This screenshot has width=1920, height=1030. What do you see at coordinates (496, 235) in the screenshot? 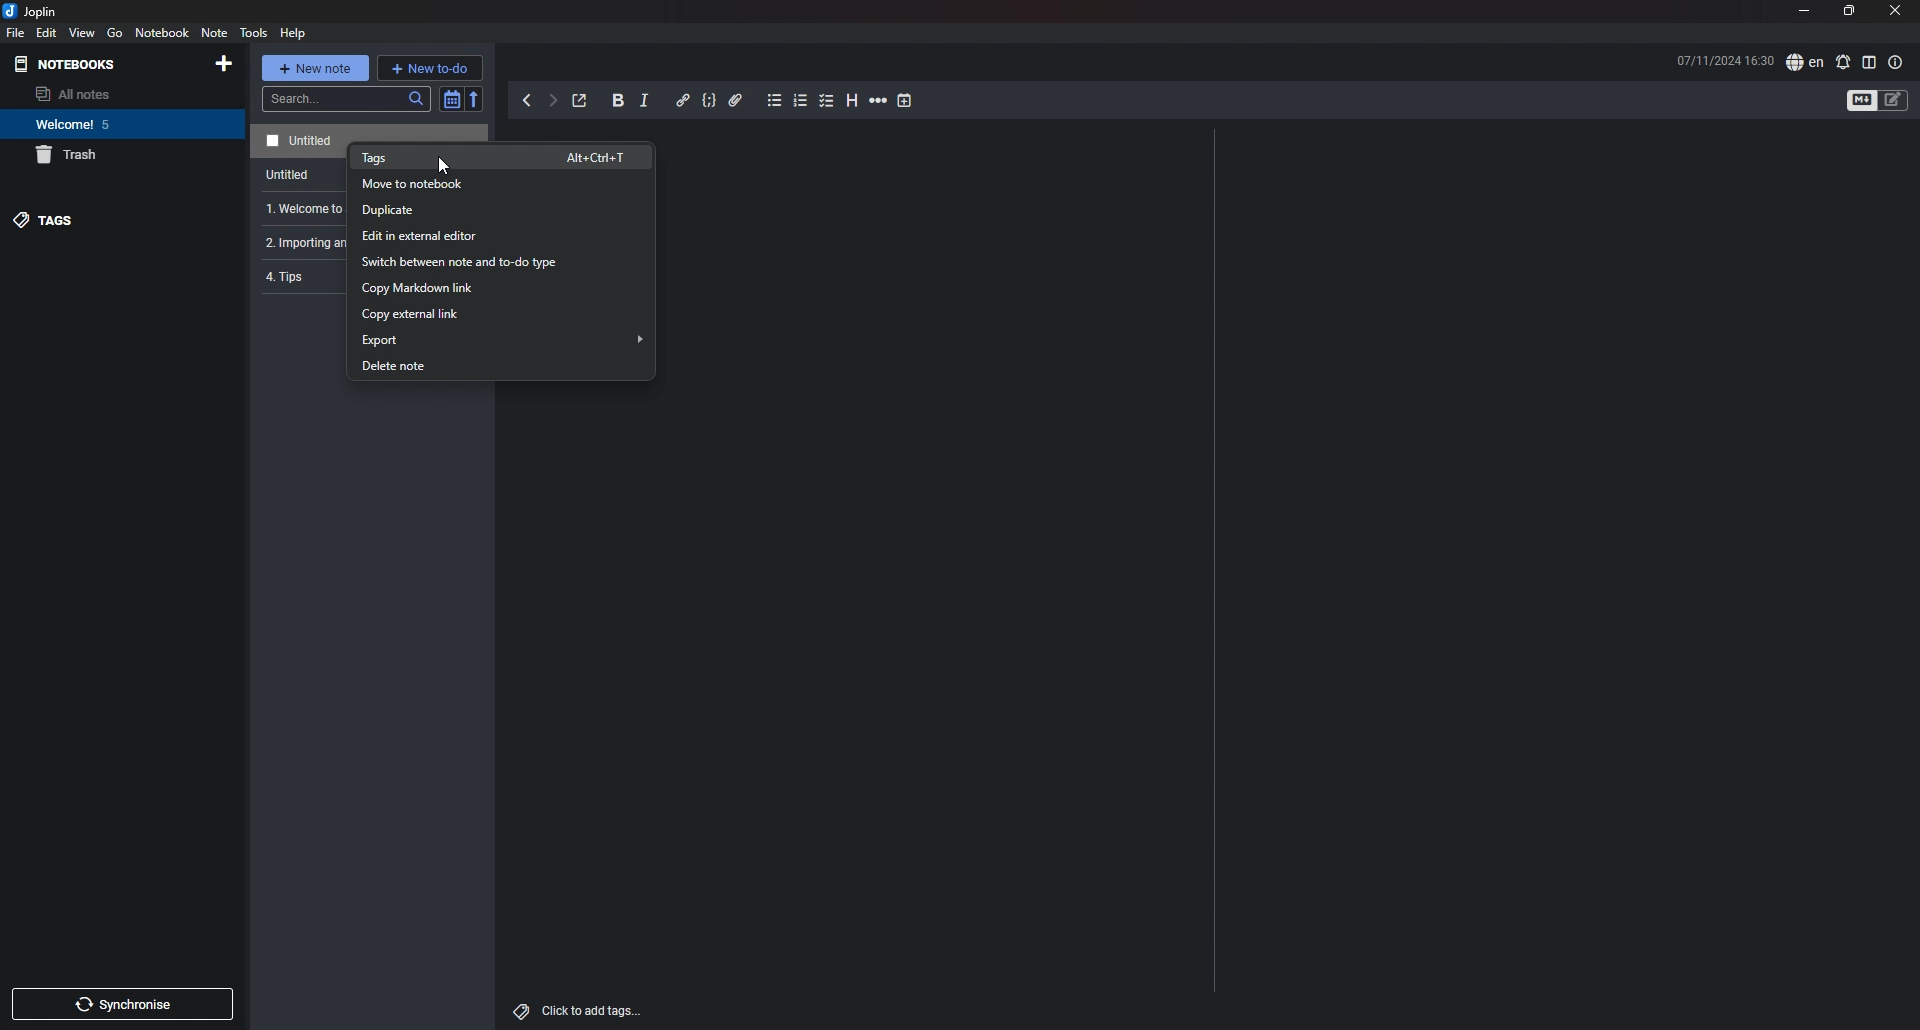
I see `edit in external editor` at bounding box center [496, 235].